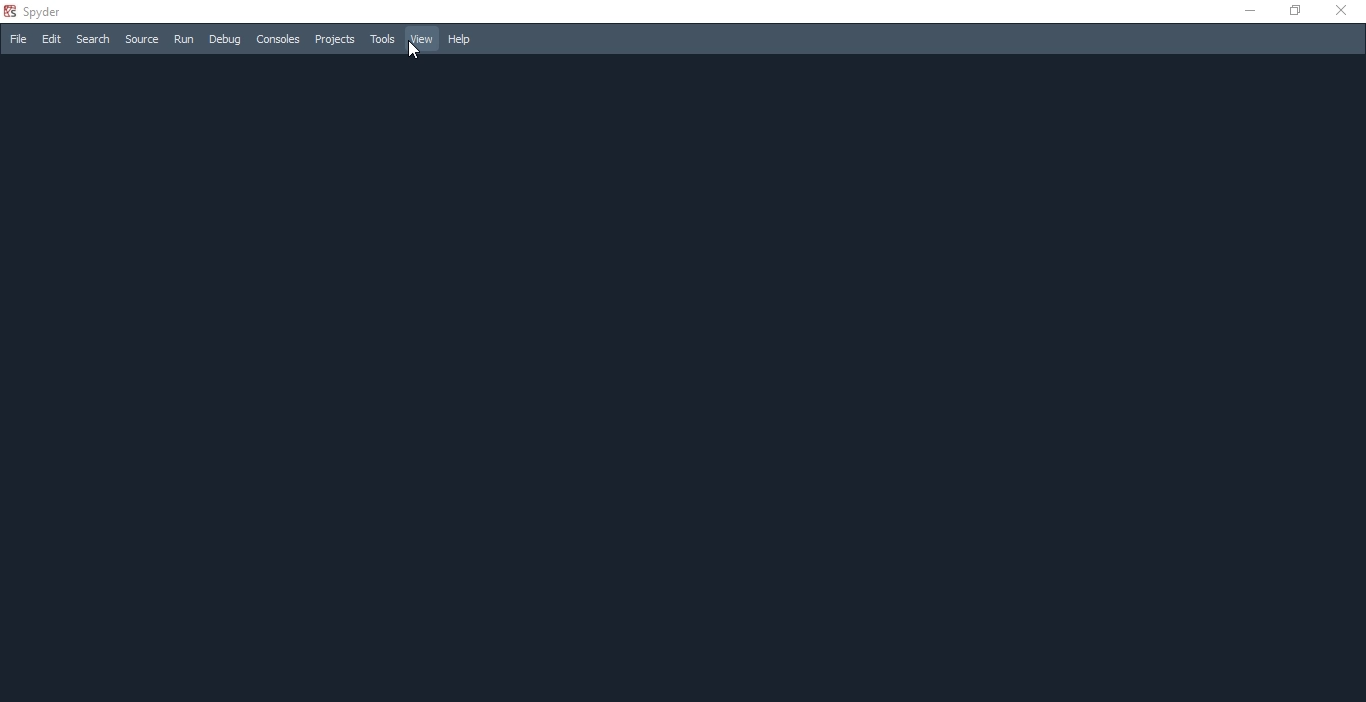  I want to click on Default Spyder Start Pane, so click(681, 381).